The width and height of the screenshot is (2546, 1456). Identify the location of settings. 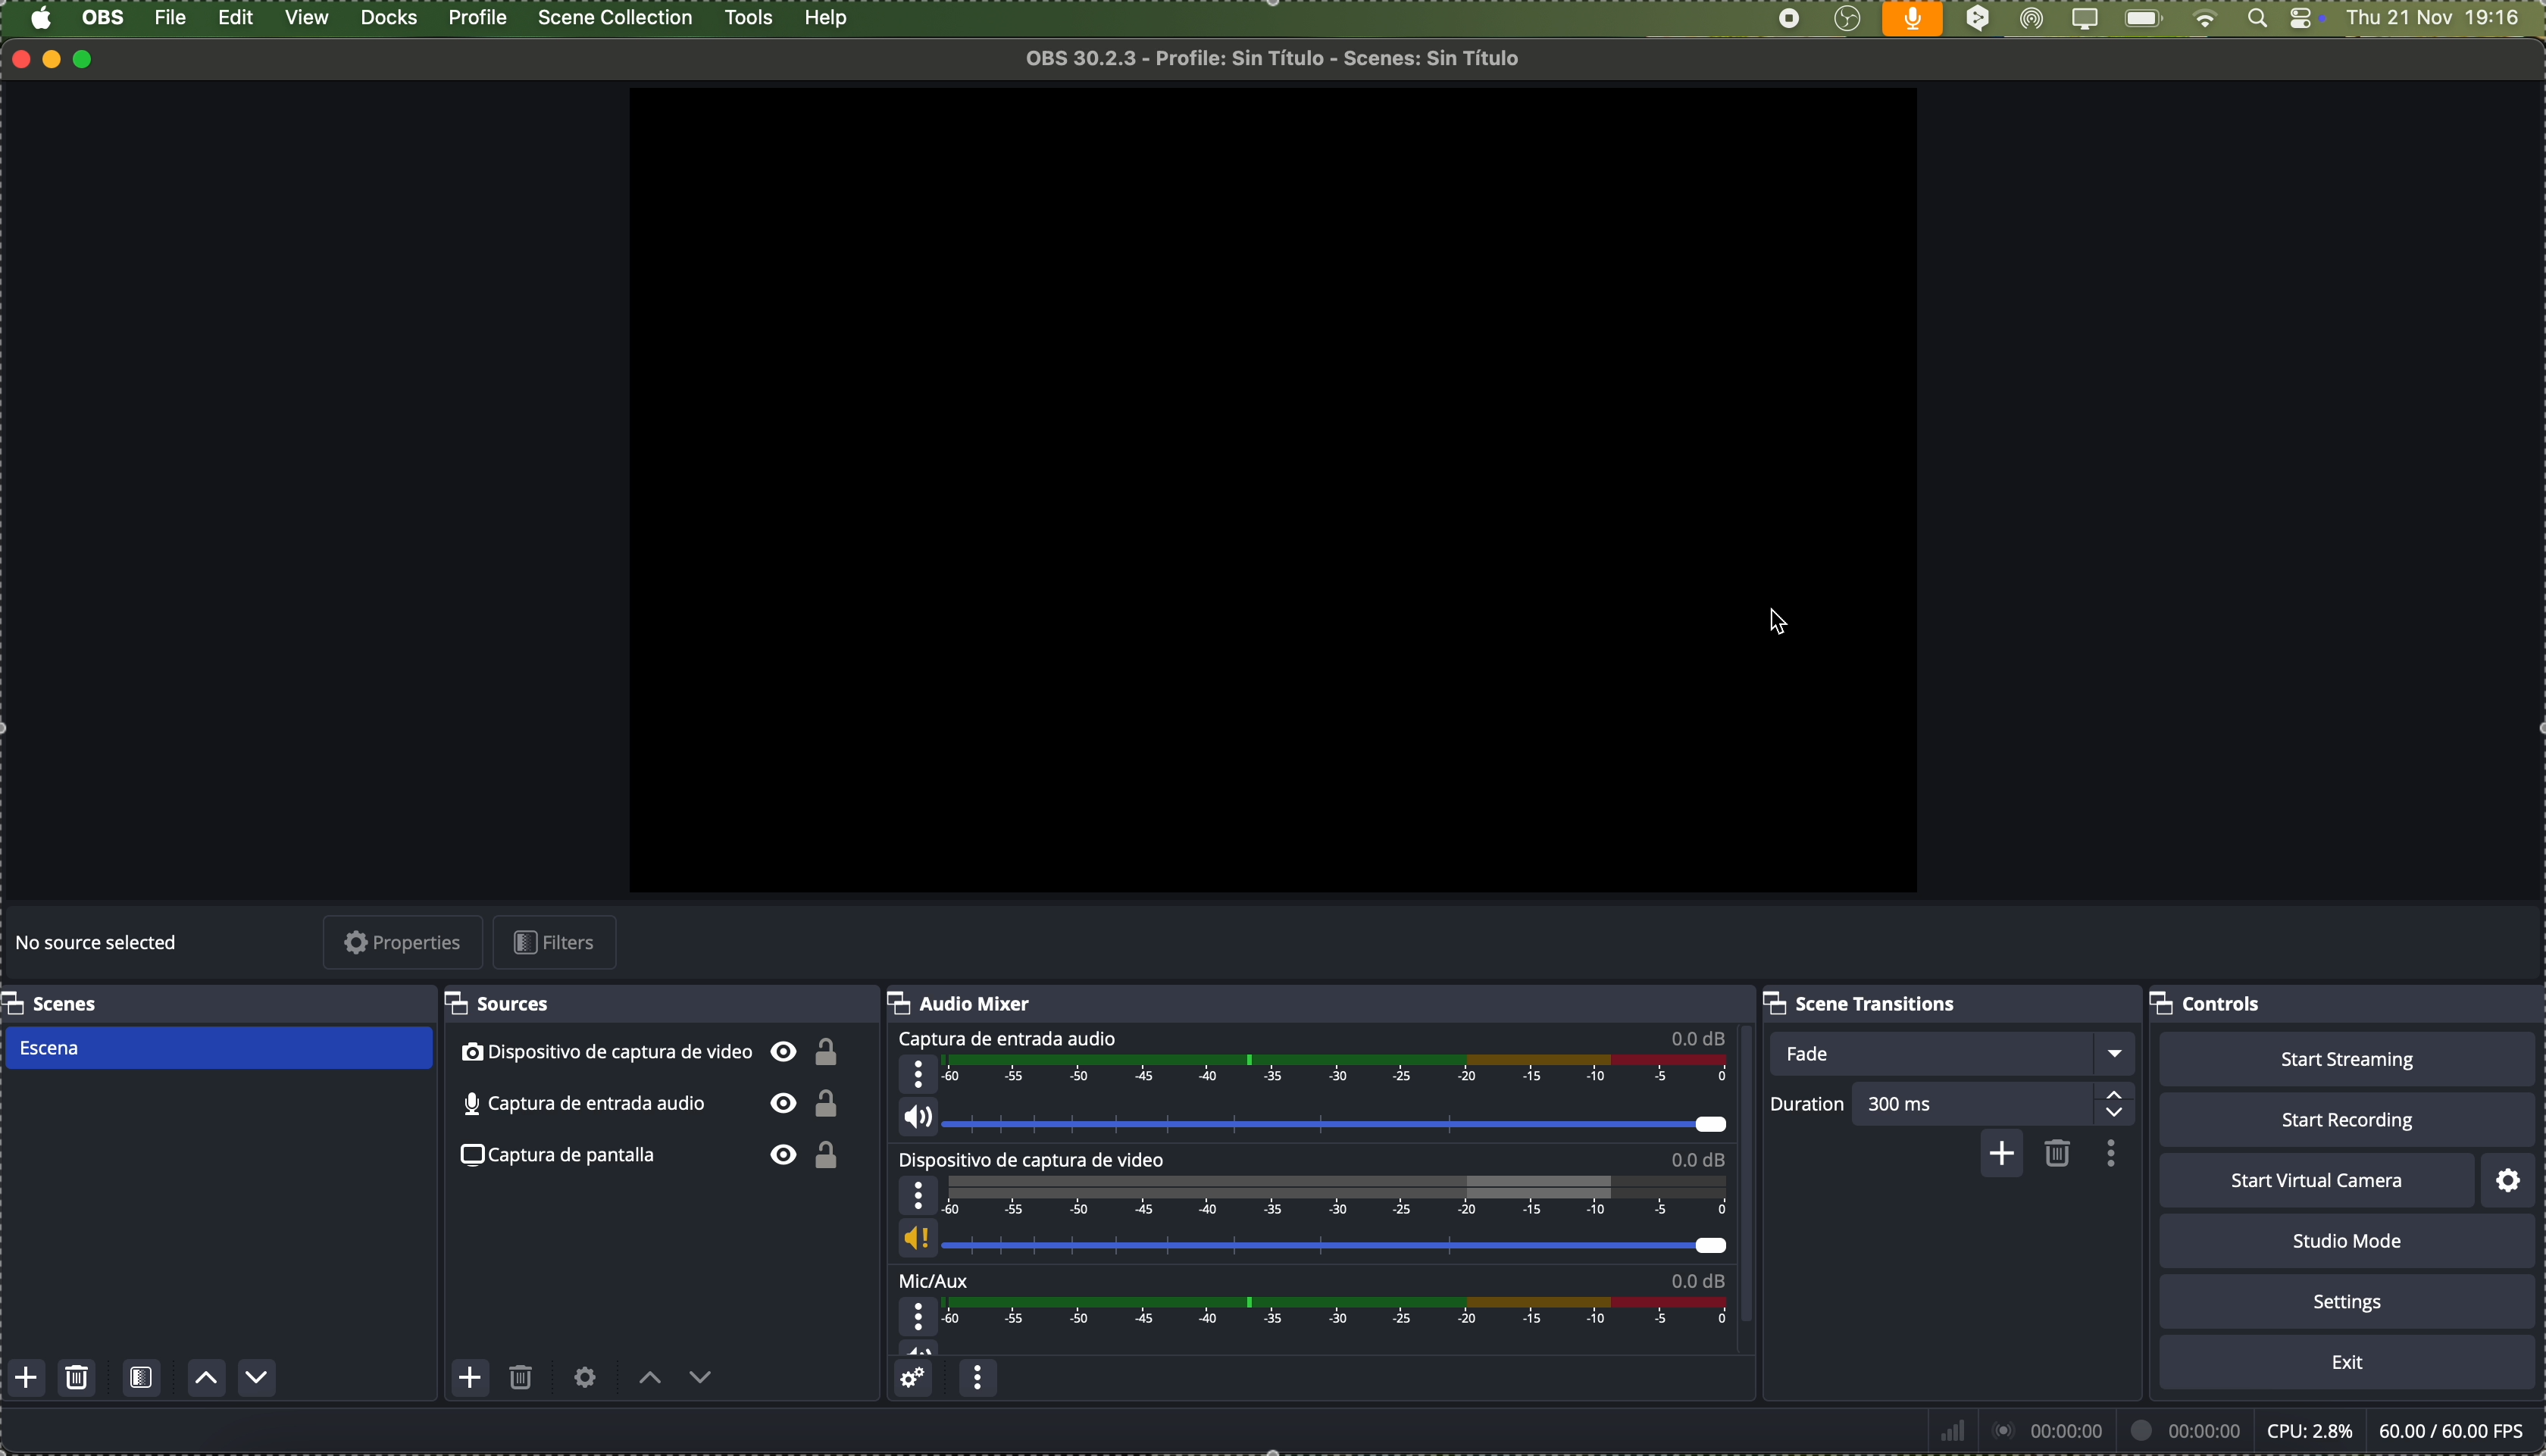
(2511, 1180).